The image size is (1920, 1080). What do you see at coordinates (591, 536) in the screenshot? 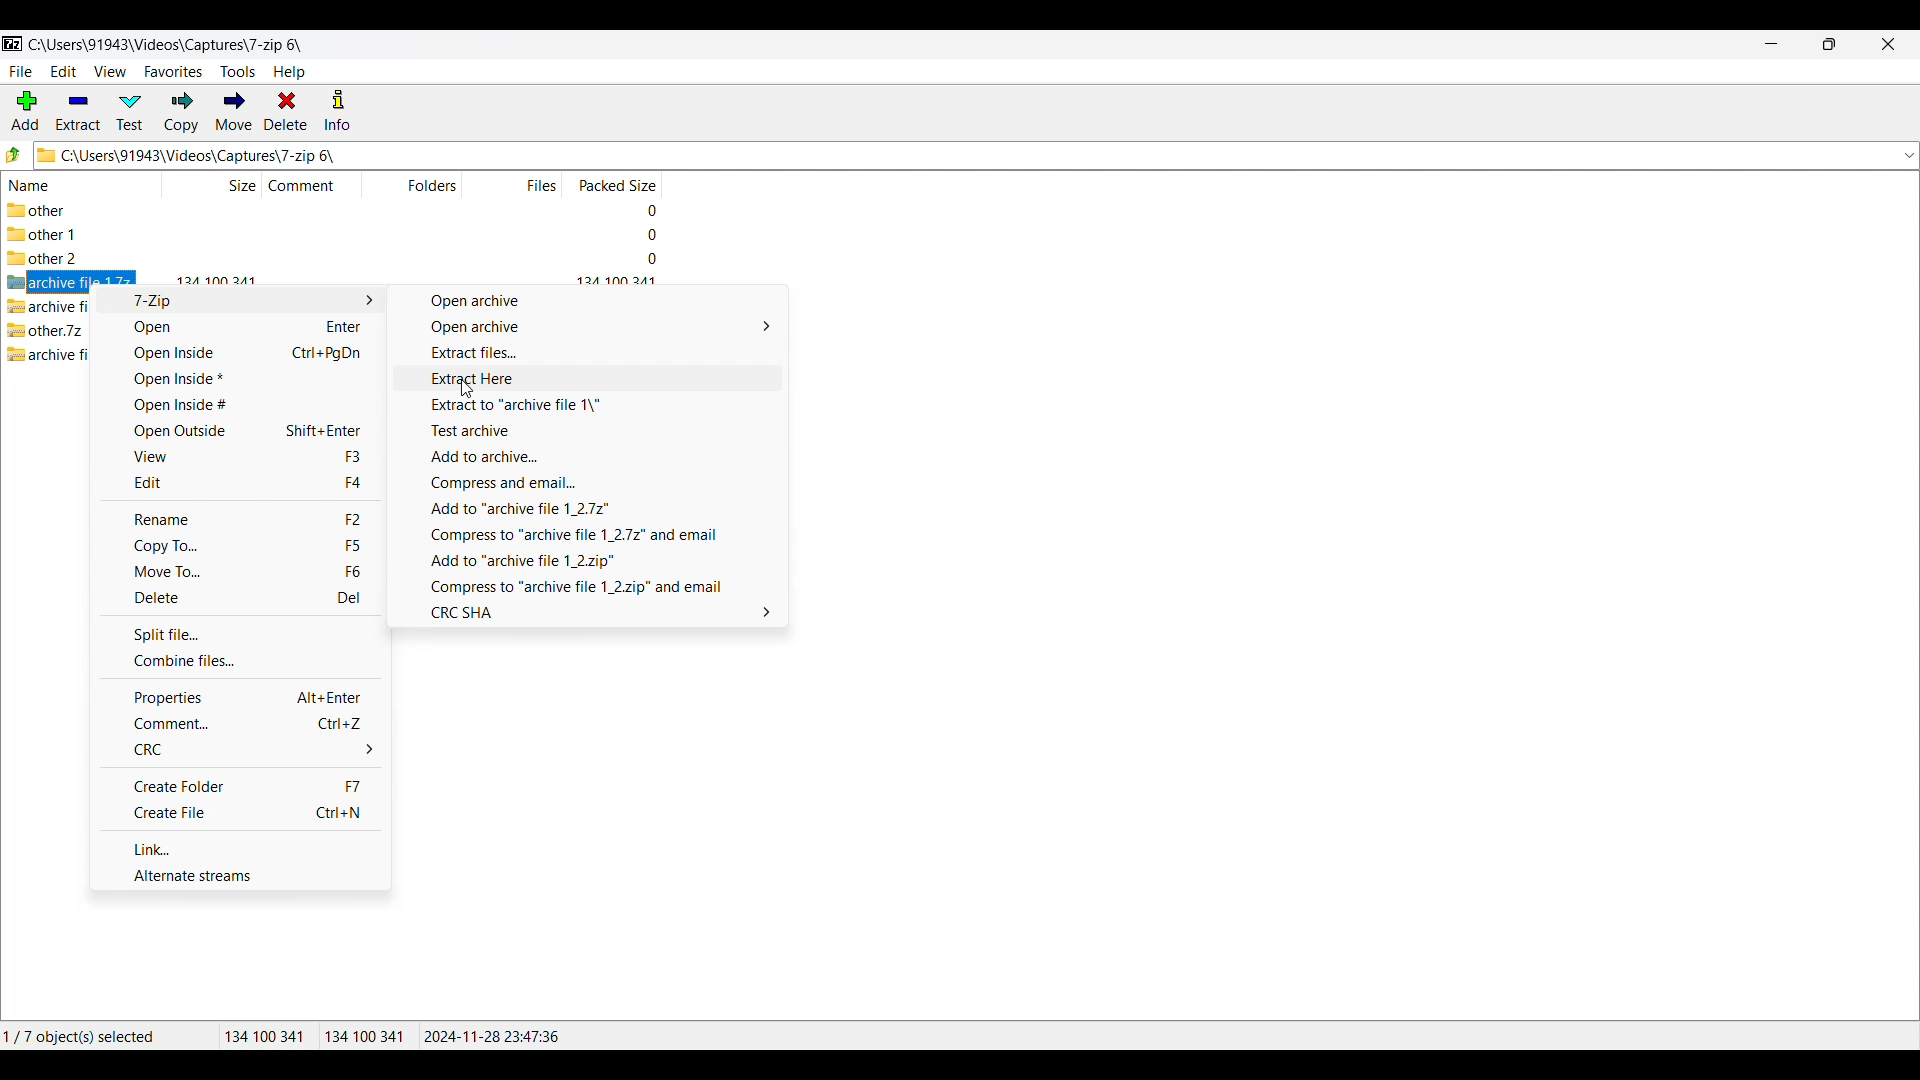
I see `Compress to "archive file 1_2.7z" and email` at bounding box center [591, 536].